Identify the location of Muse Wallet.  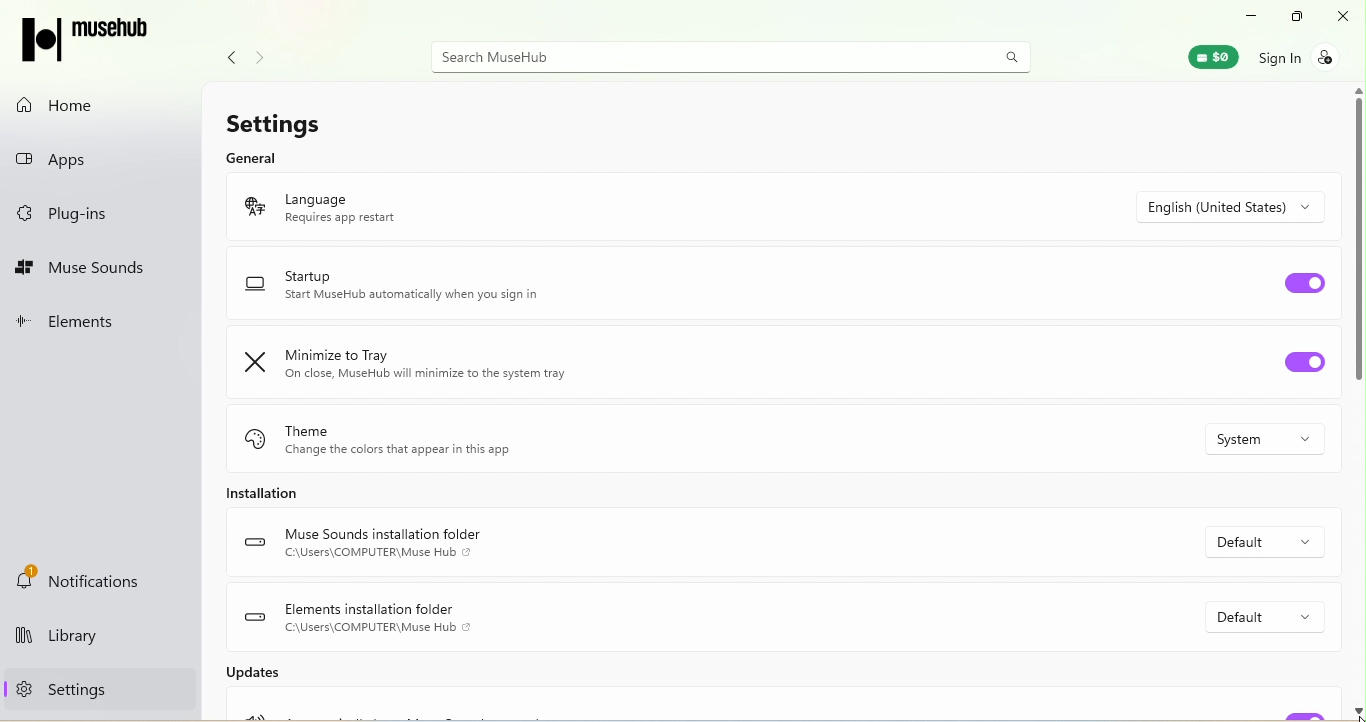
(1203, 56).